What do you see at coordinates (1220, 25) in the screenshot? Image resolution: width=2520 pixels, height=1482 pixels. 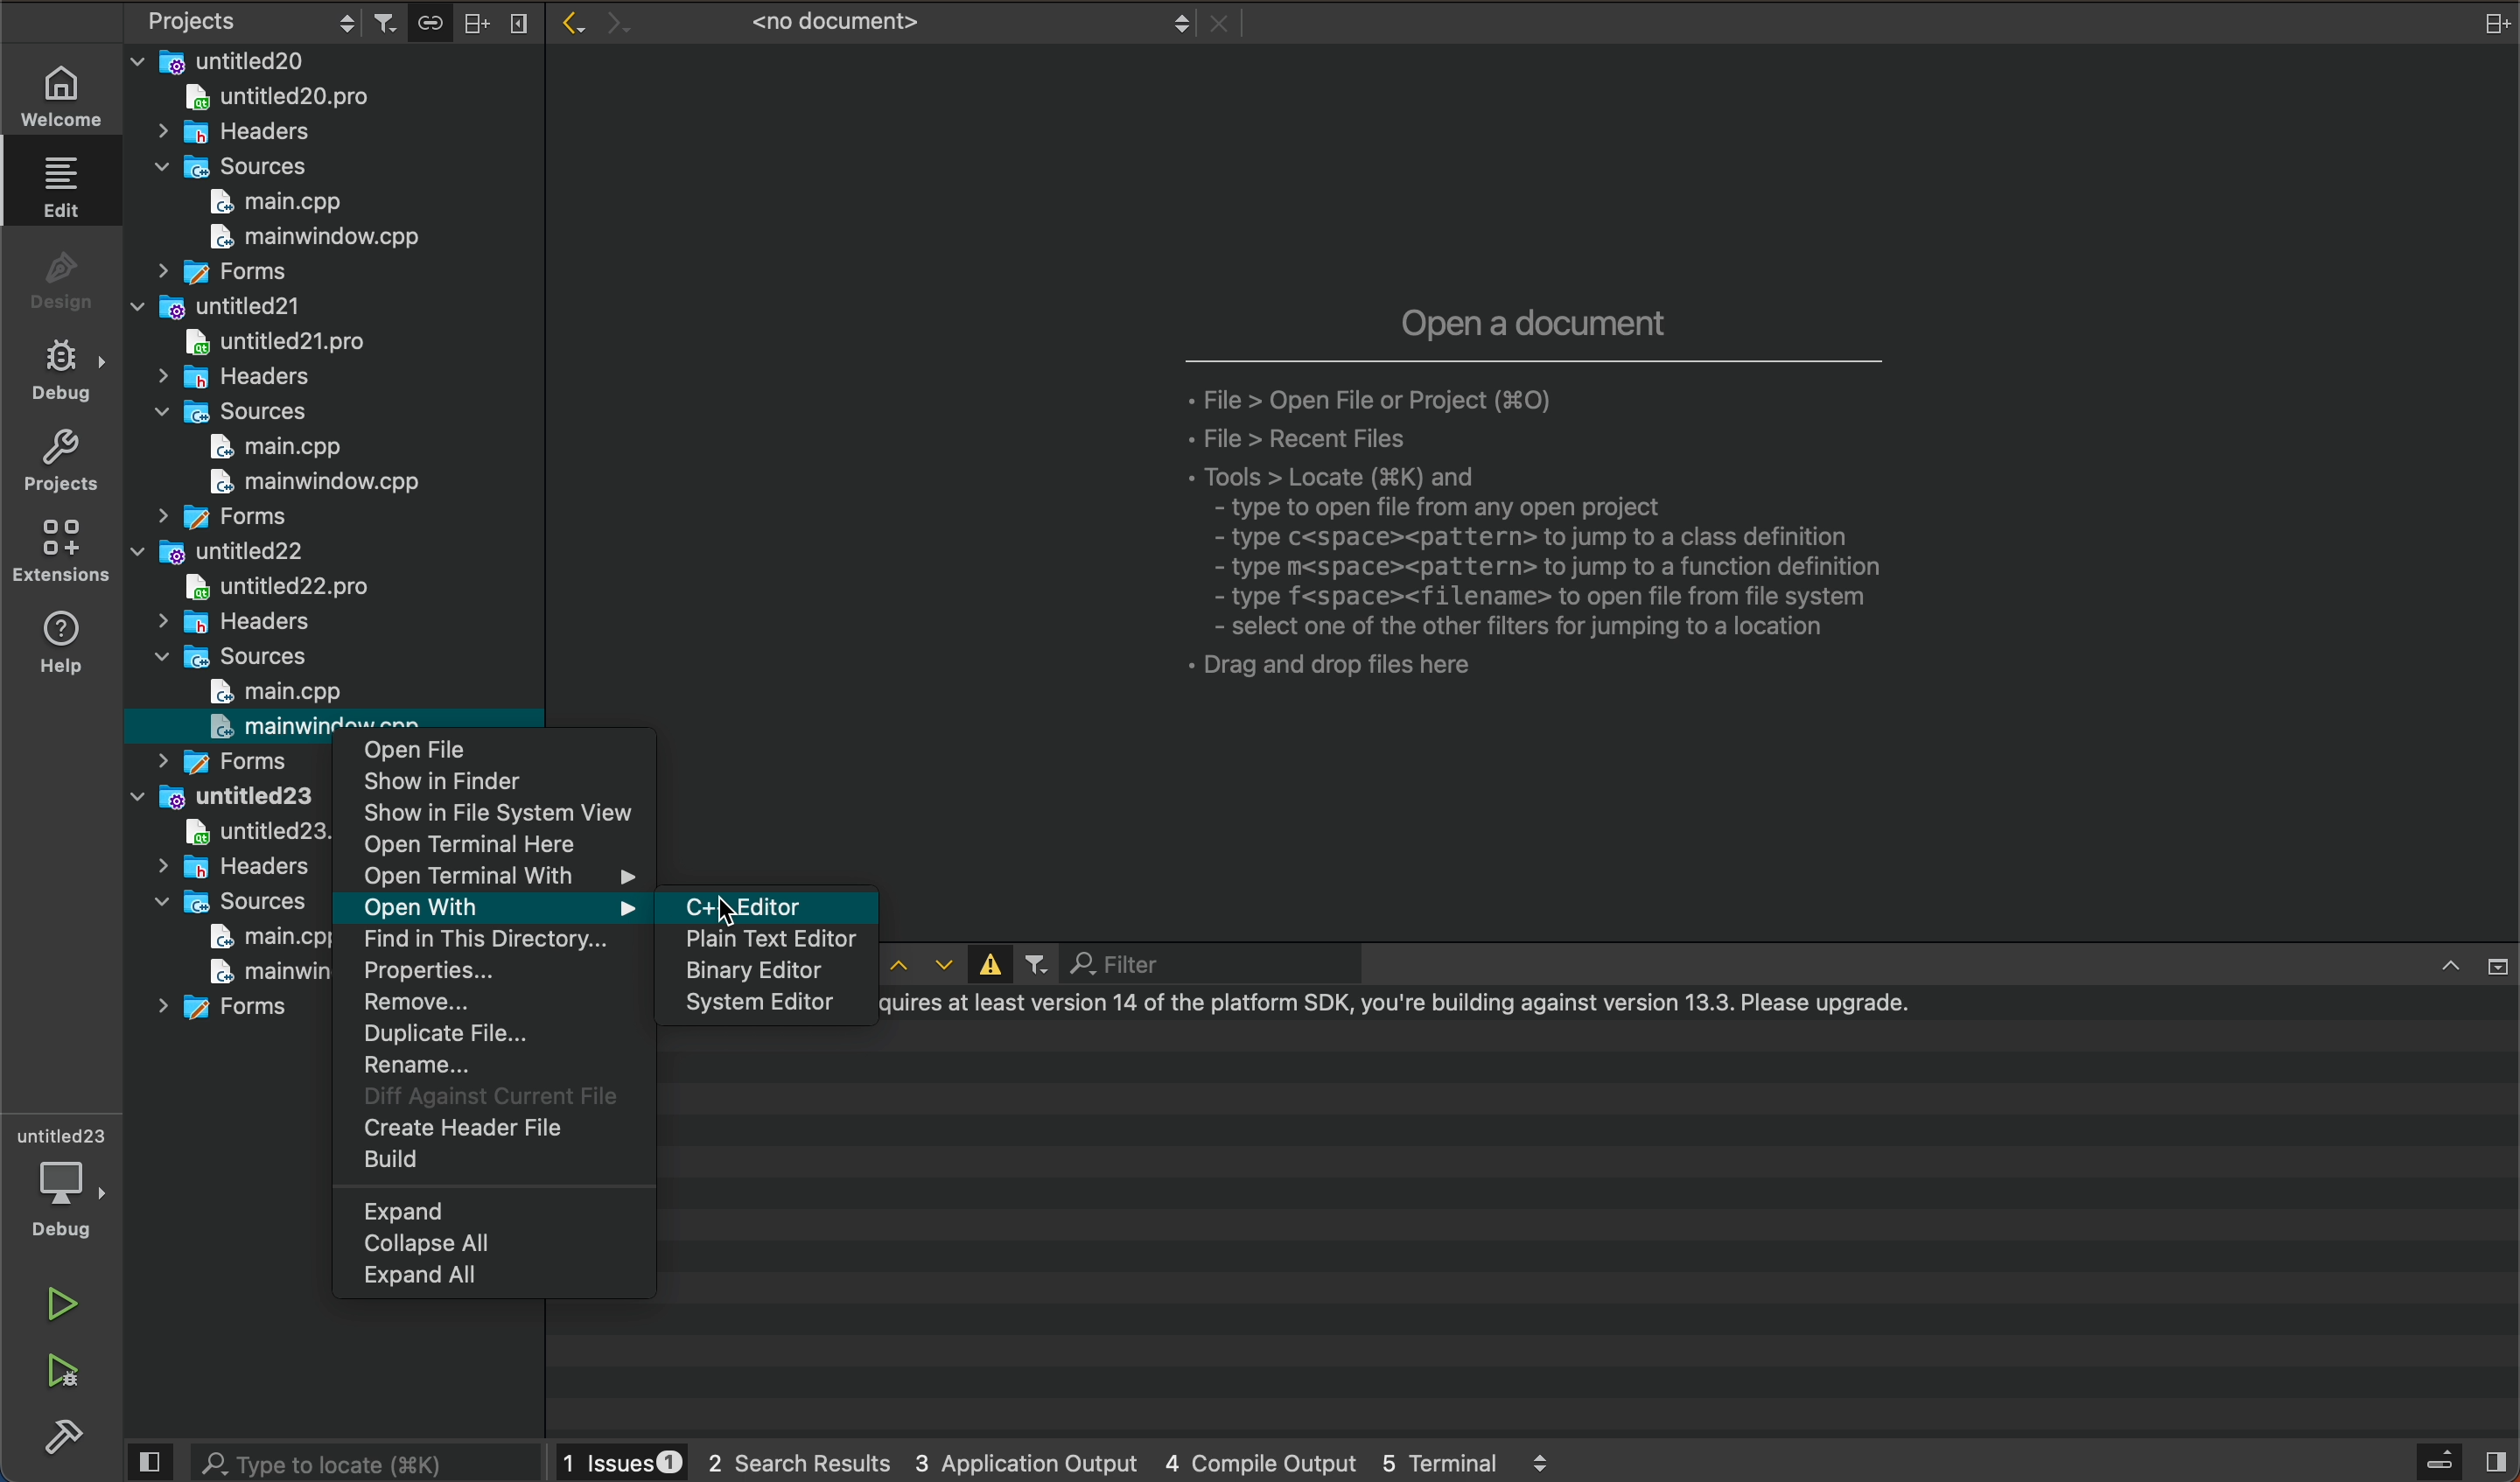 I see `close tab` at bounding box center [1220, 25].